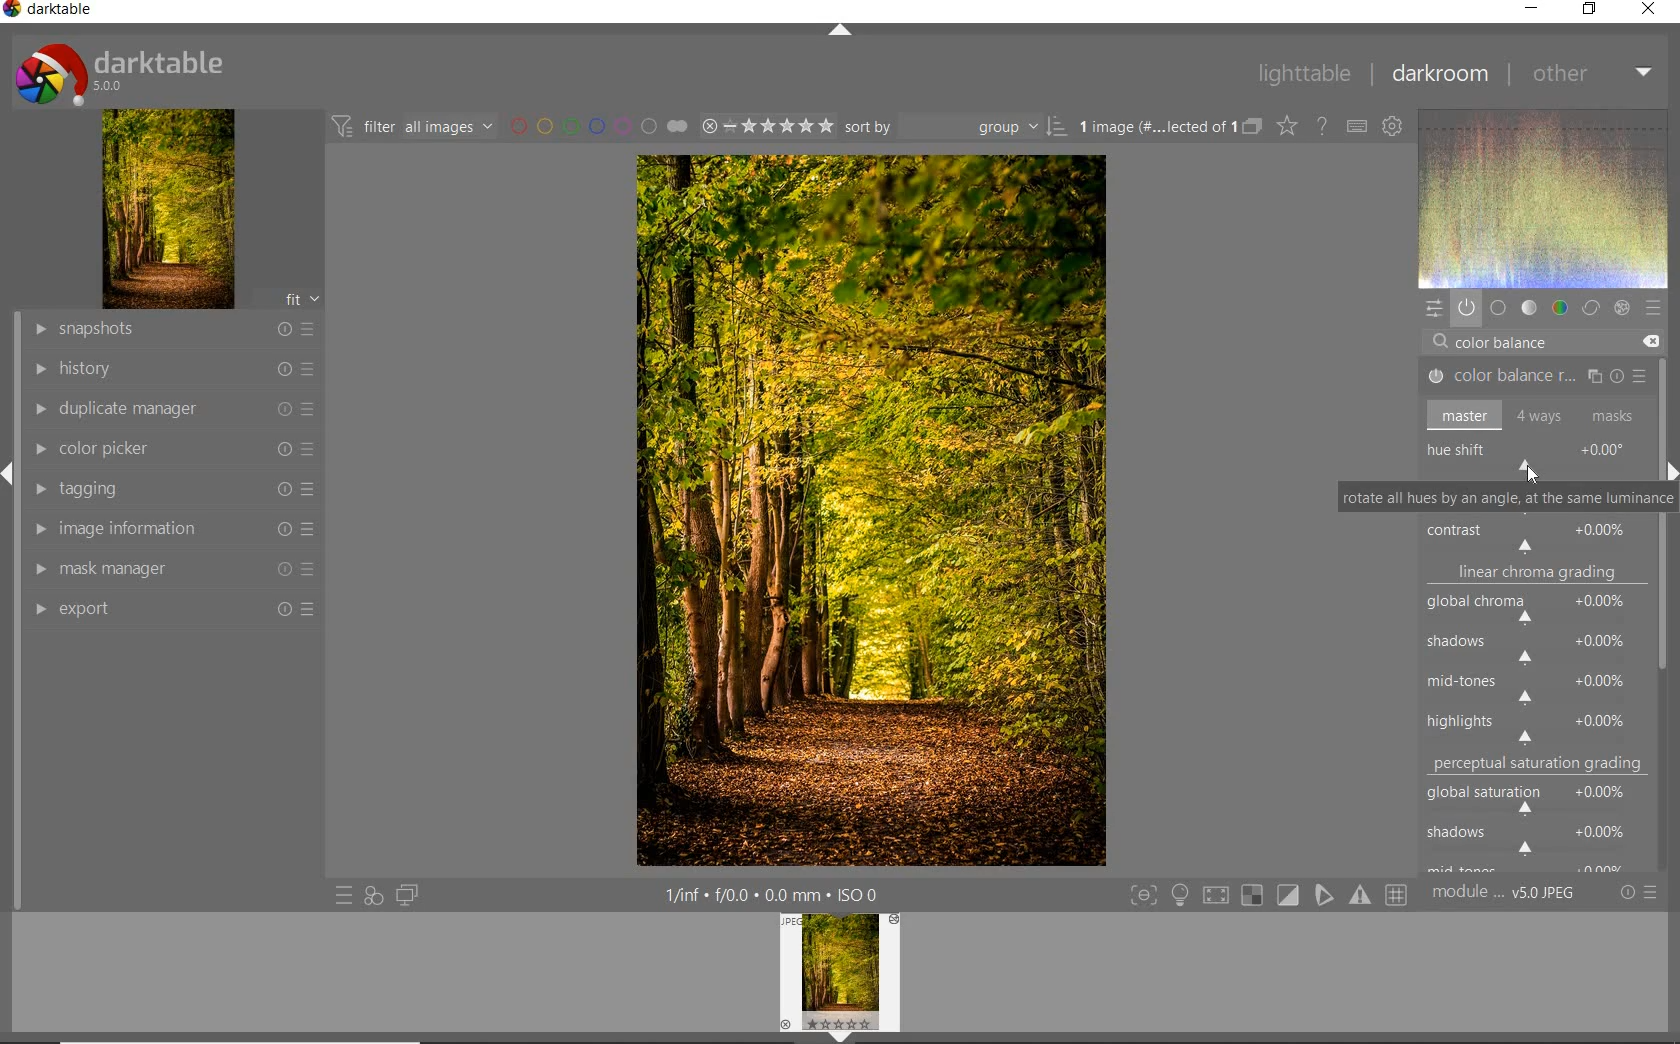  I want to click on darkroom, so click(1441, 73).